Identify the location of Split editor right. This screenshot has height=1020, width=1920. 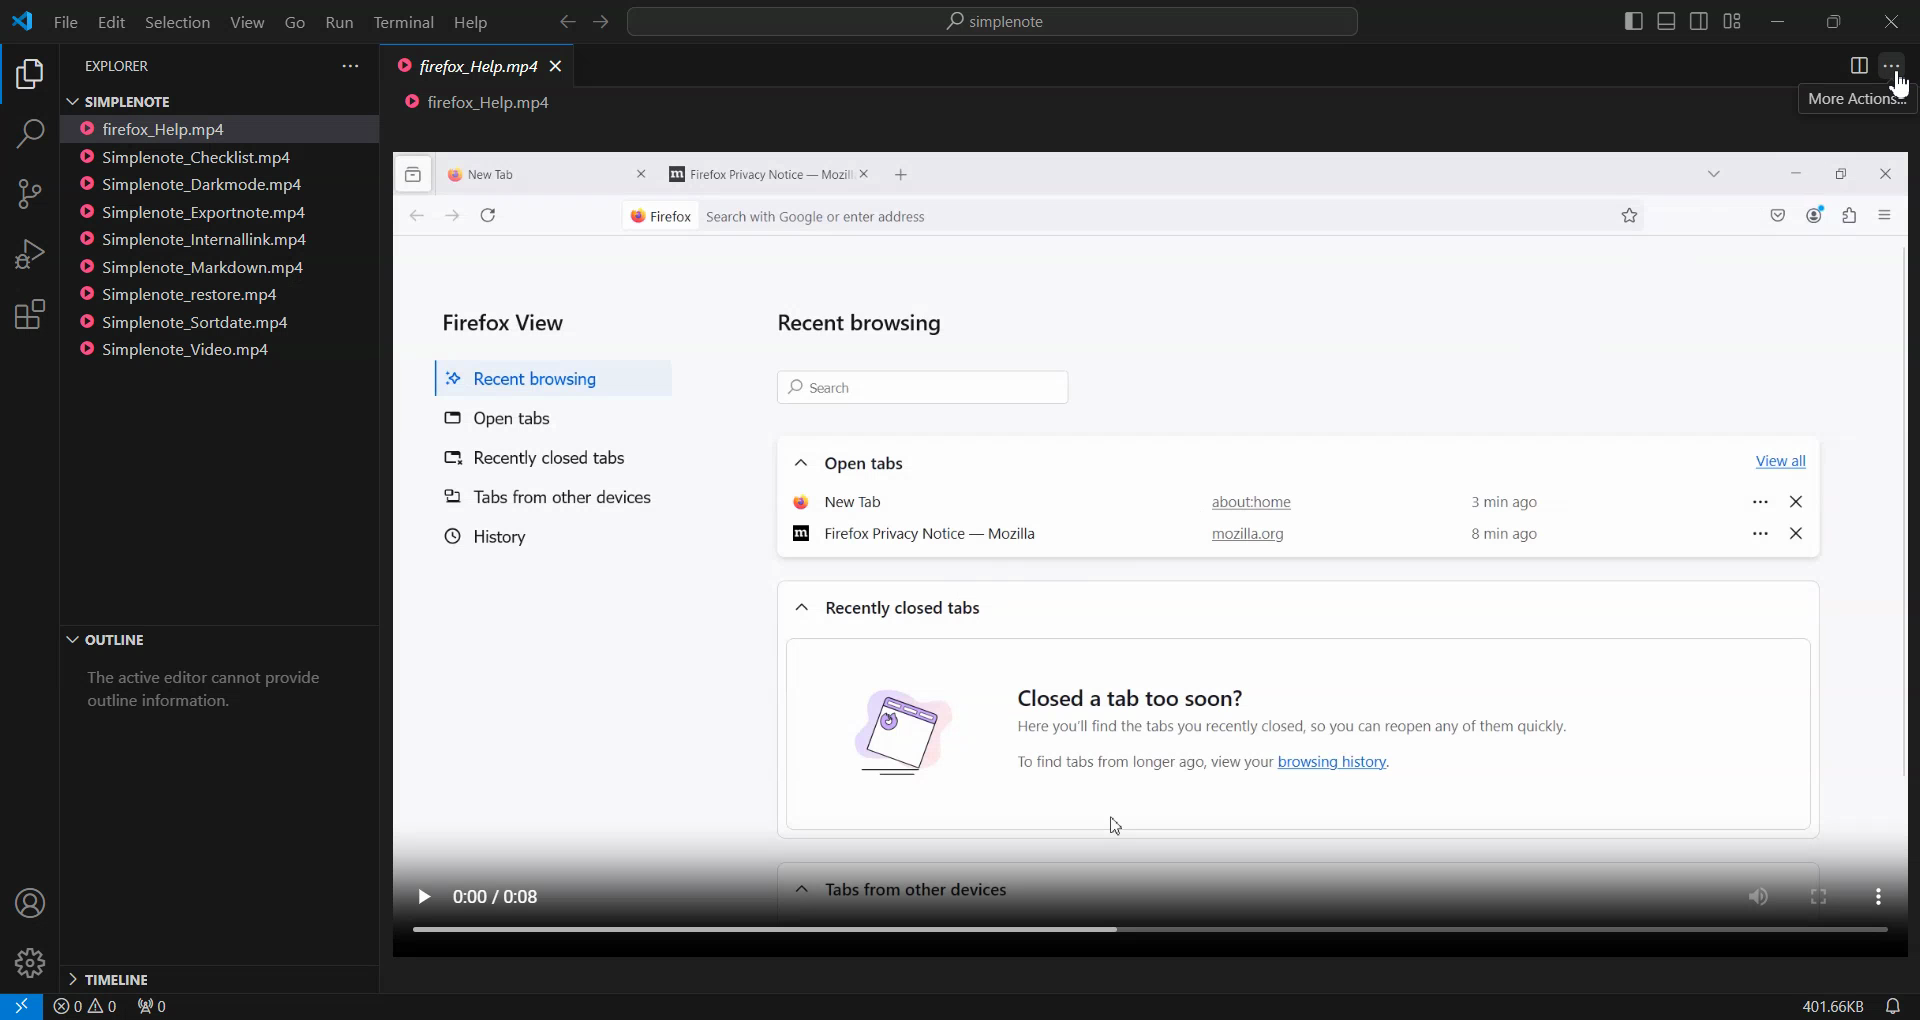
(1859, 66).